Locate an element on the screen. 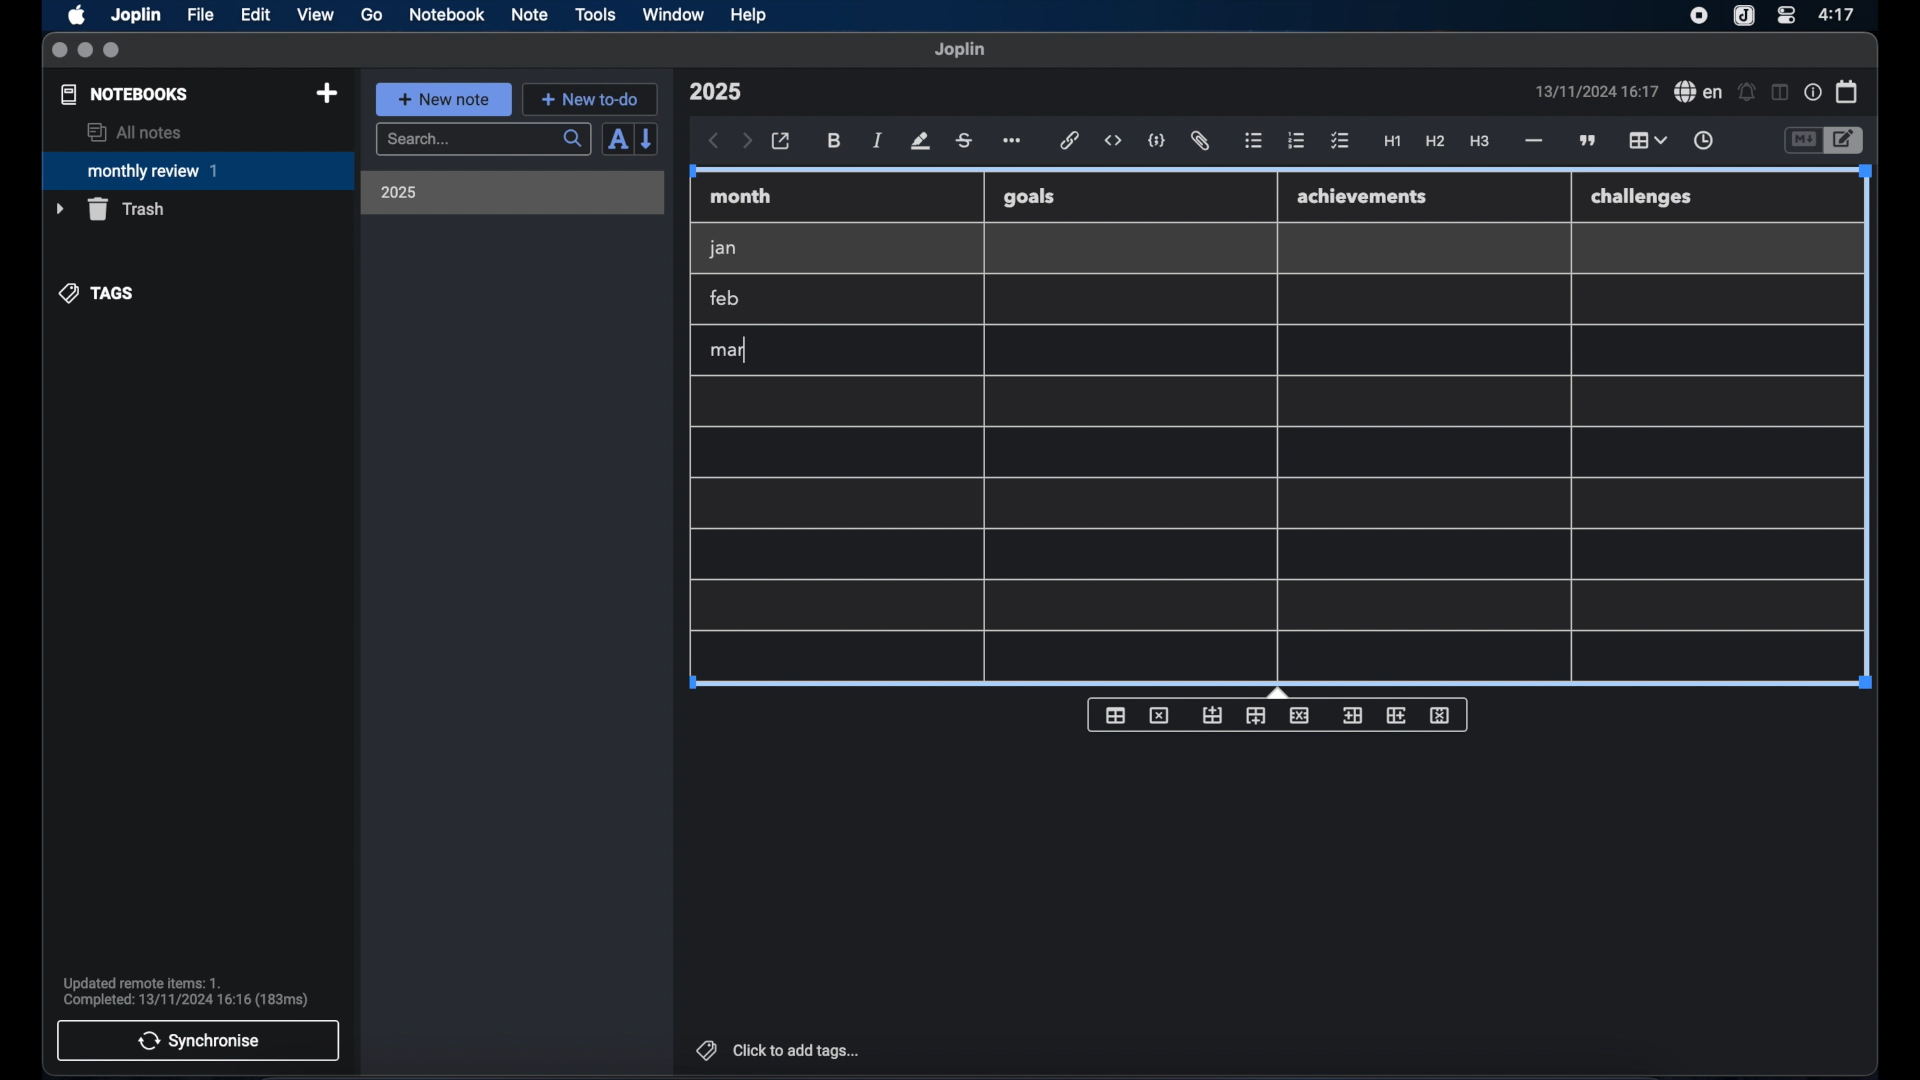  file is located at coordinates (200, 15).